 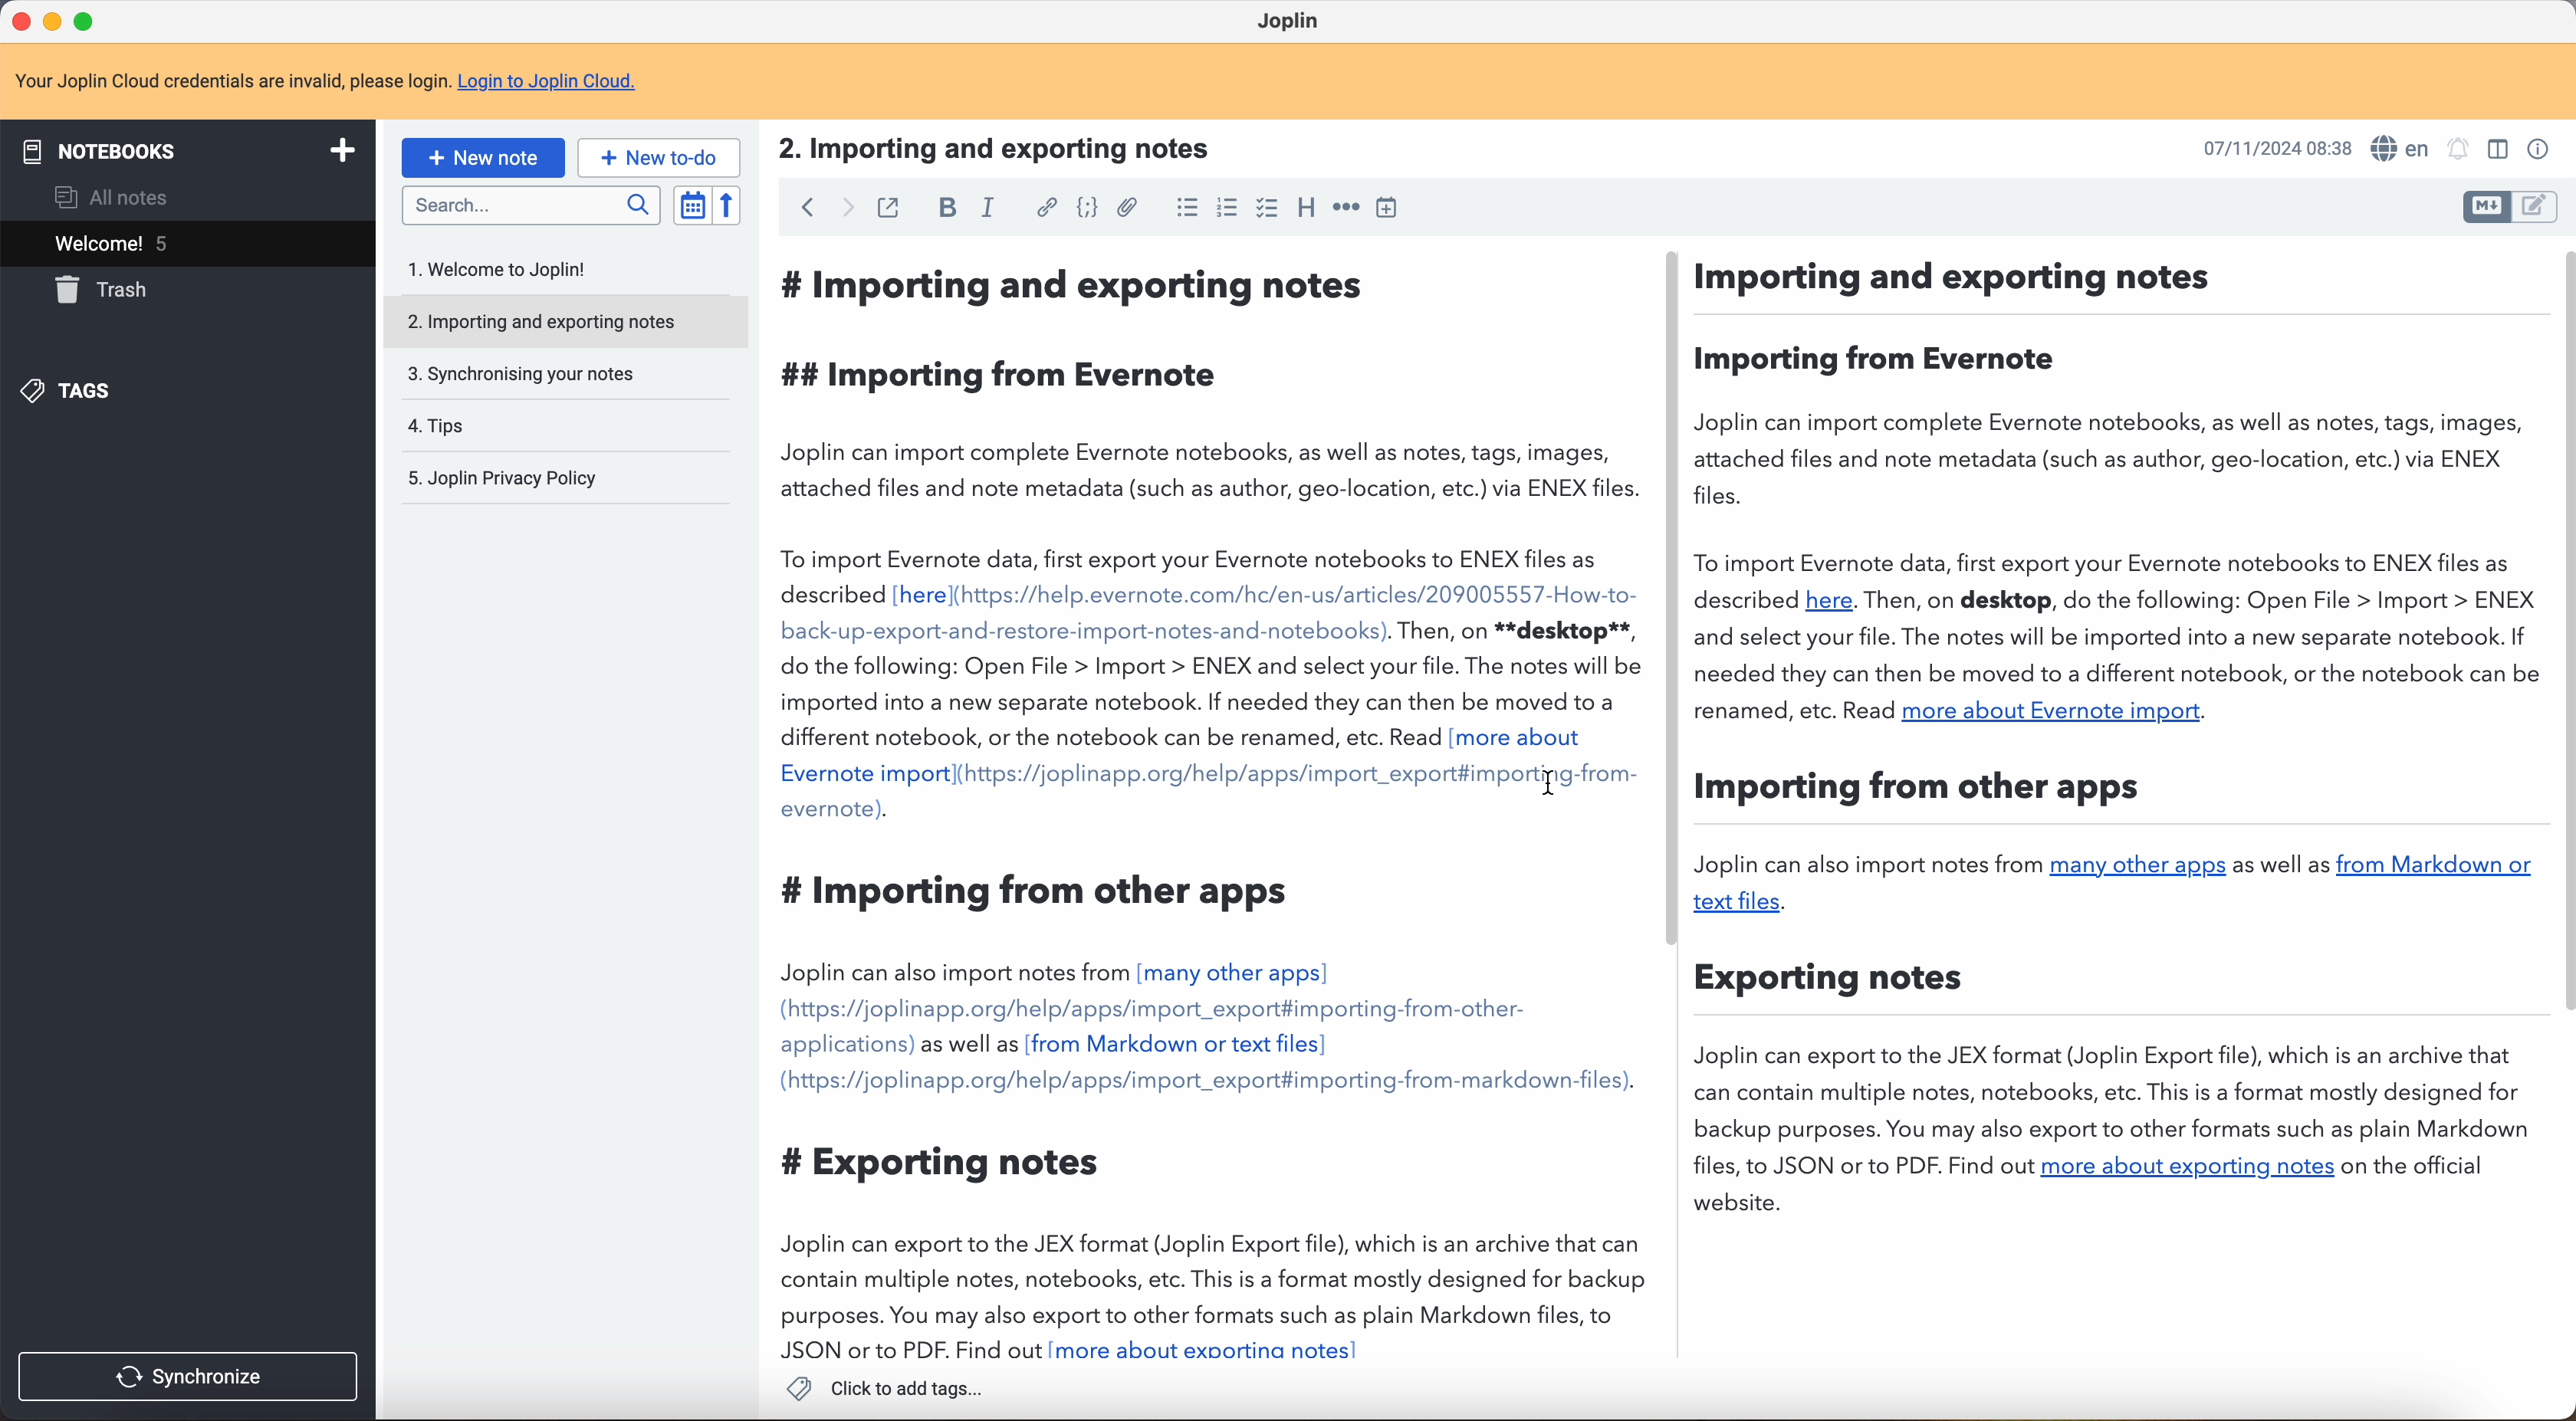 I want to click on welcome 5, so click(x=185, y=244).